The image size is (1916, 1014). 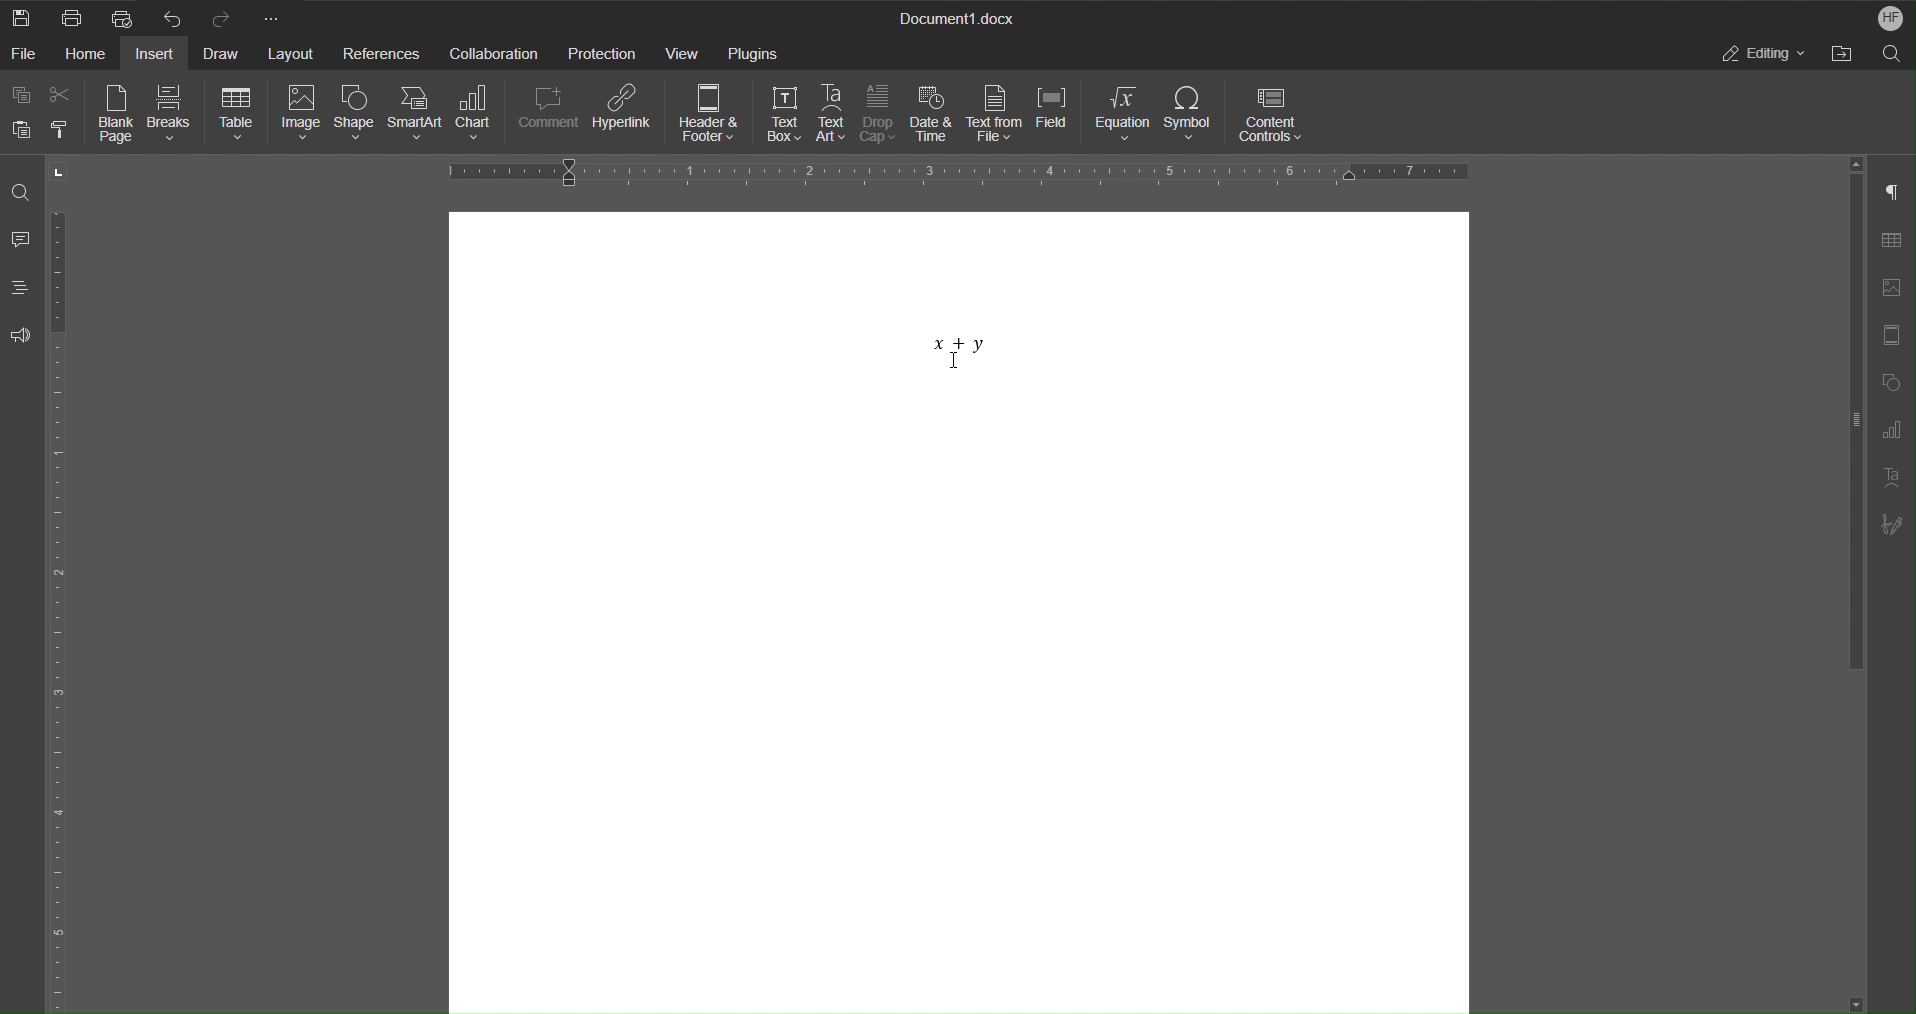 What do you see at coordinates (1892, 289) in the screenshot?
I see `Insert Image` at bounding box center [1892, 289].